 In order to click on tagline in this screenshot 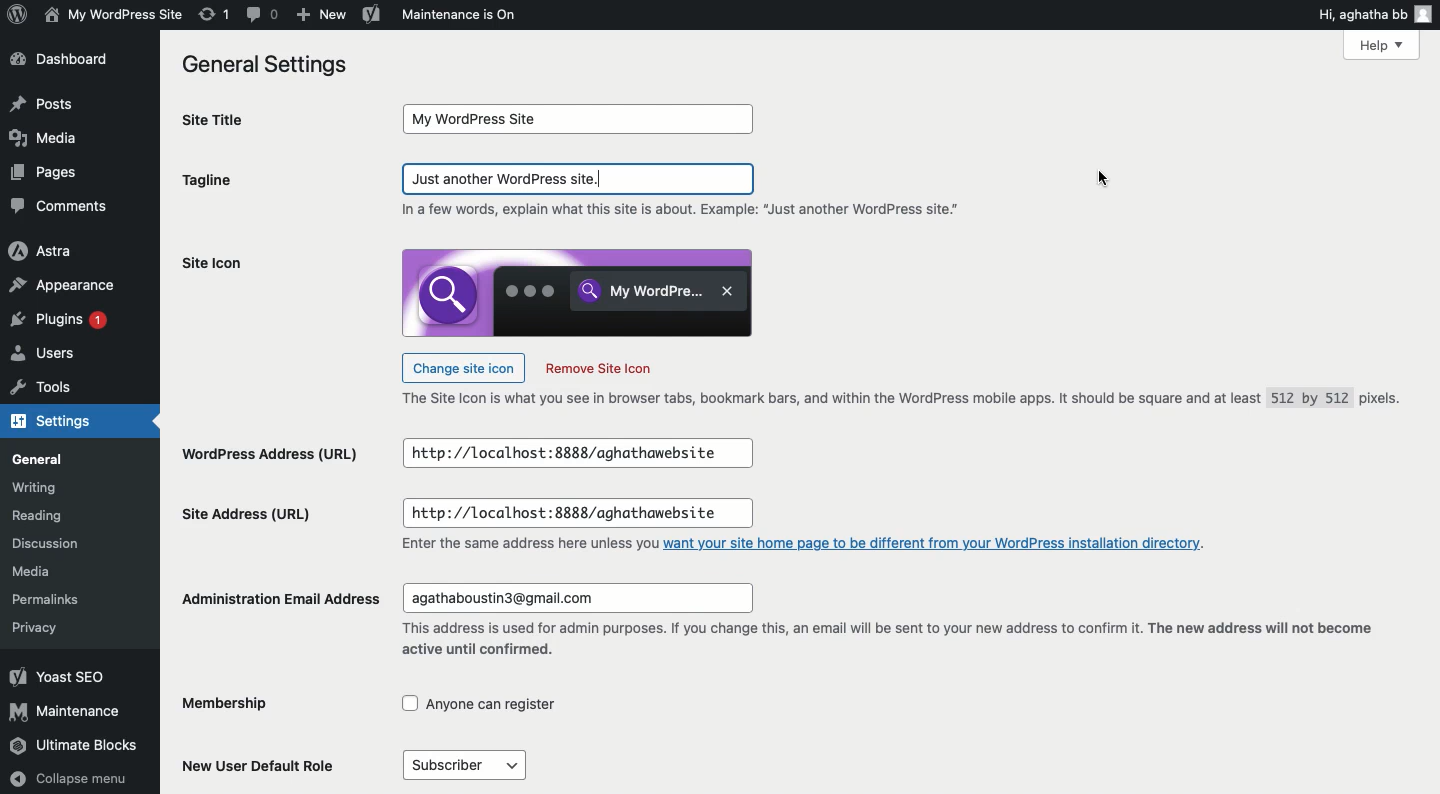, I will do `click(207, 183)`.